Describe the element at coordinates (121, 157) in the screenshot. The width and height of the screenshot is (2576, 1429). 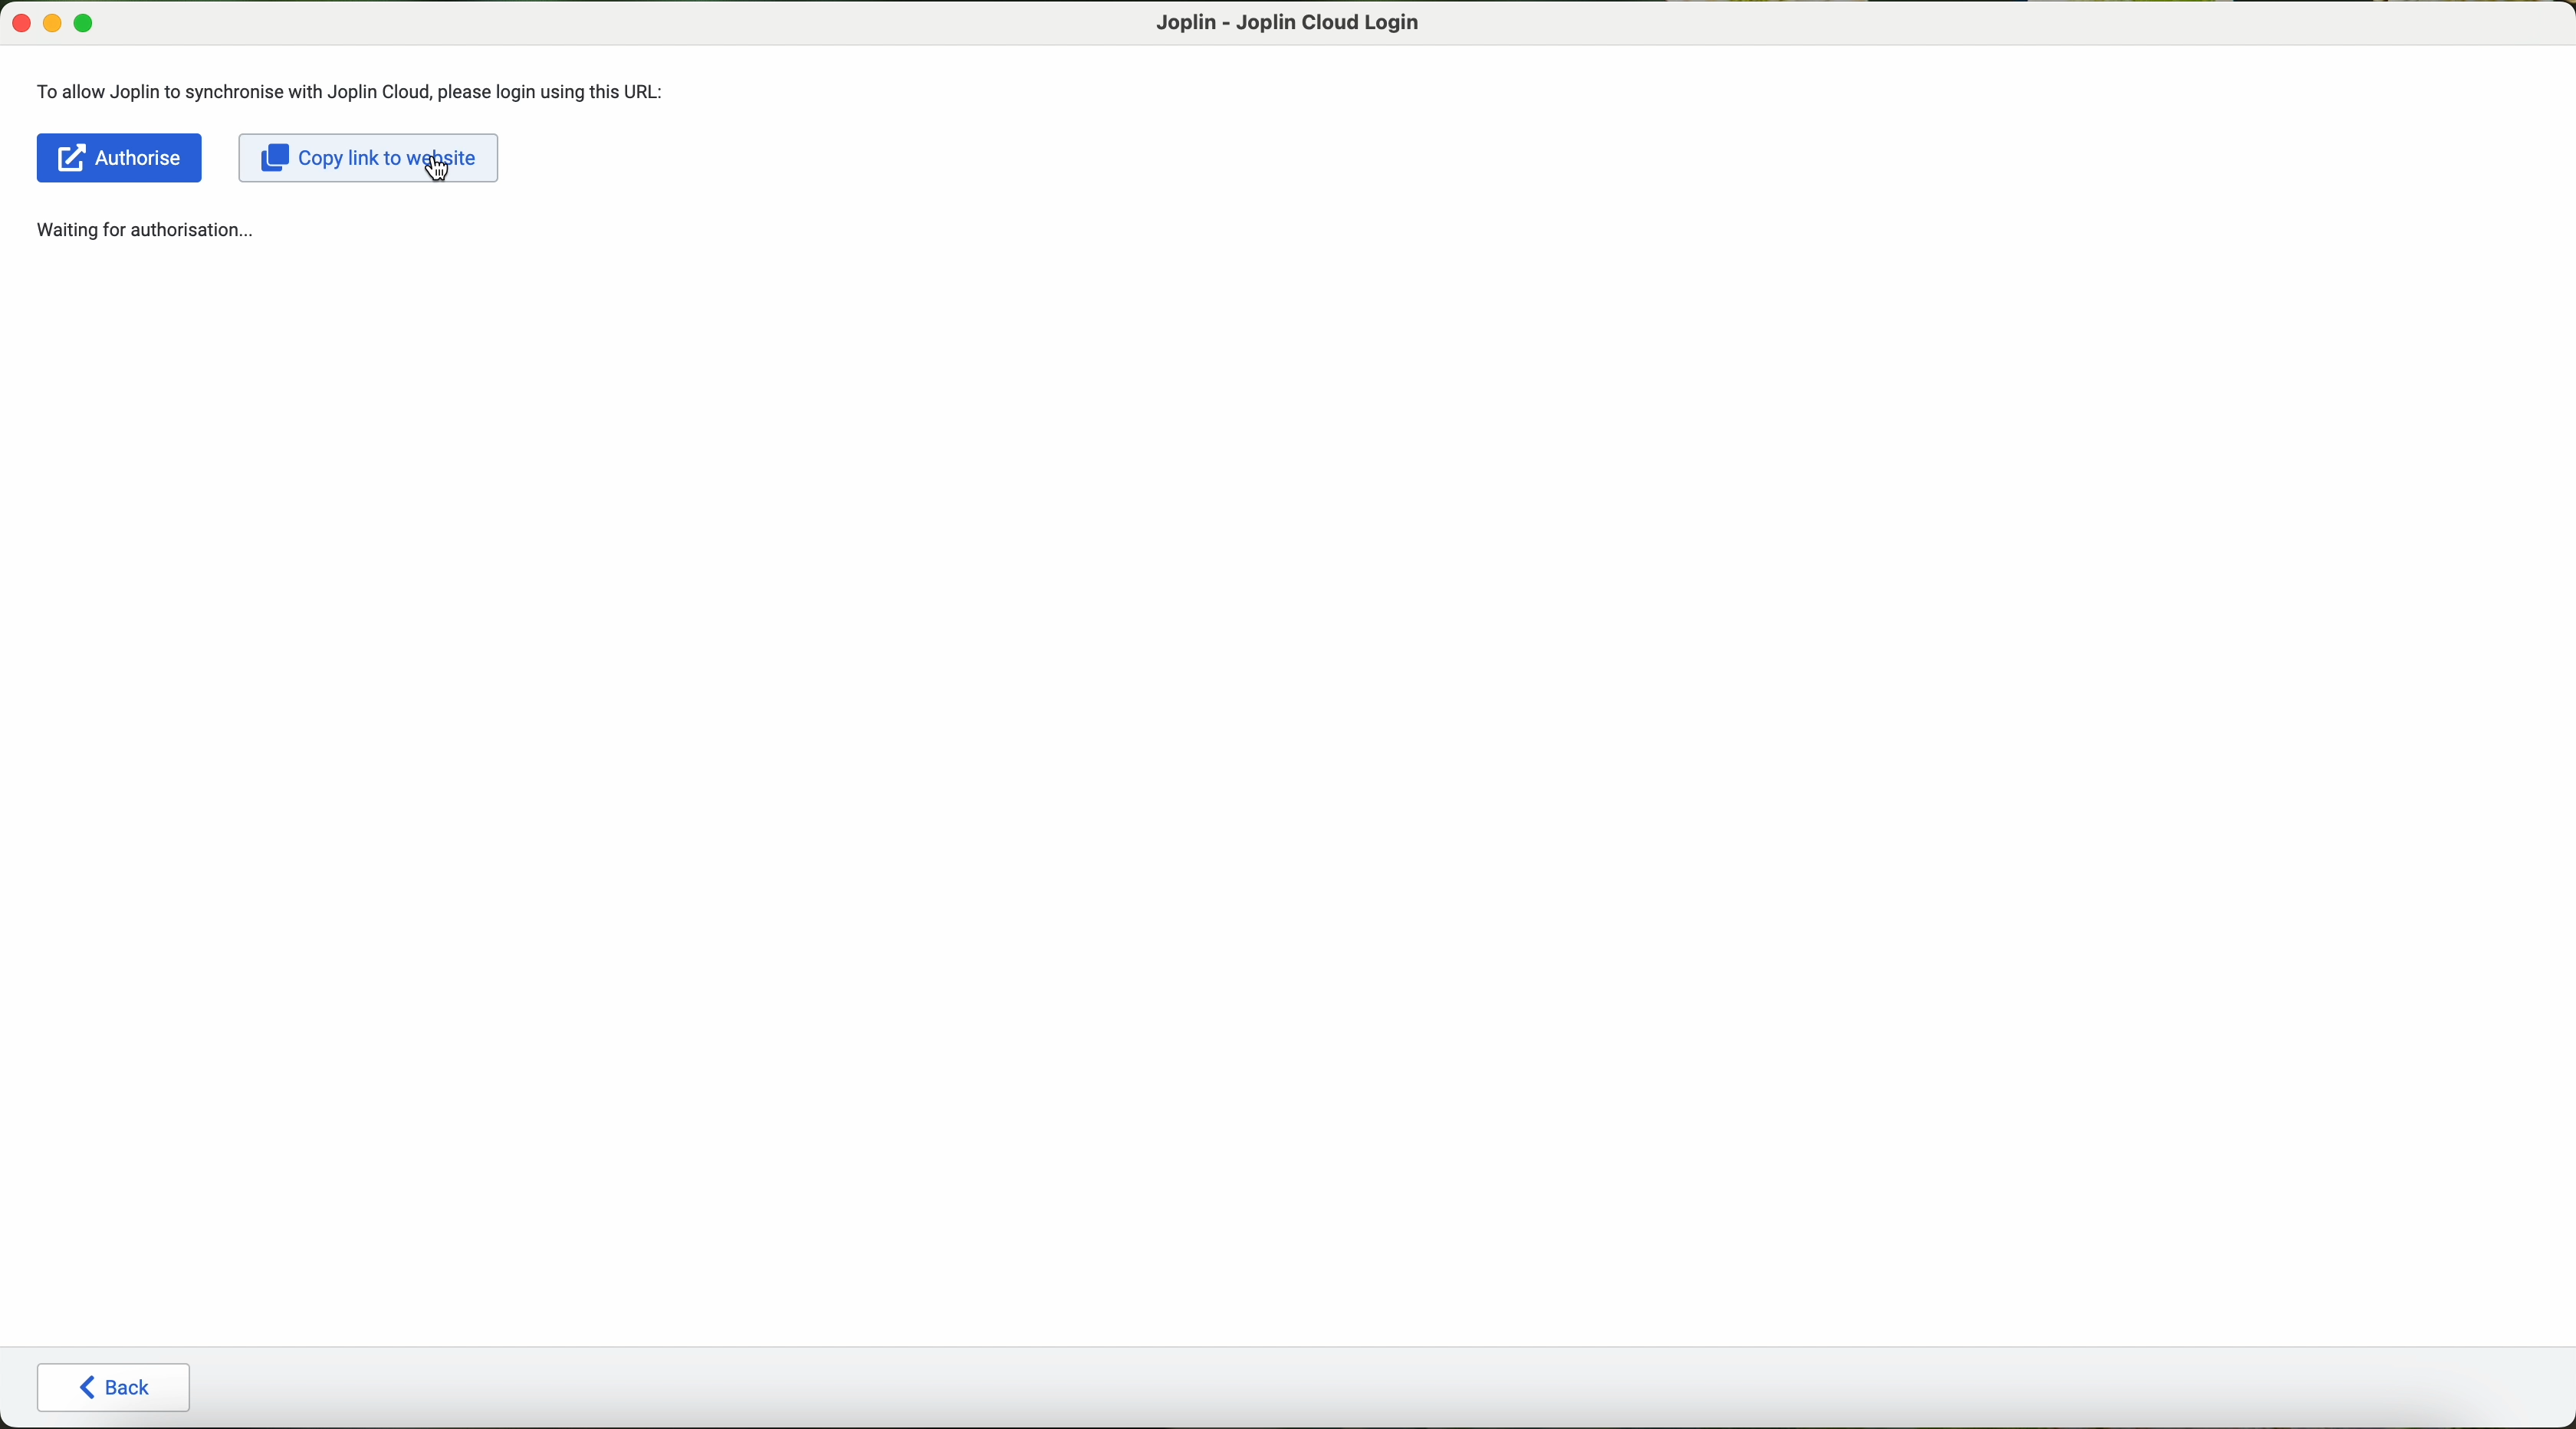
I see `Authorise` at that location.